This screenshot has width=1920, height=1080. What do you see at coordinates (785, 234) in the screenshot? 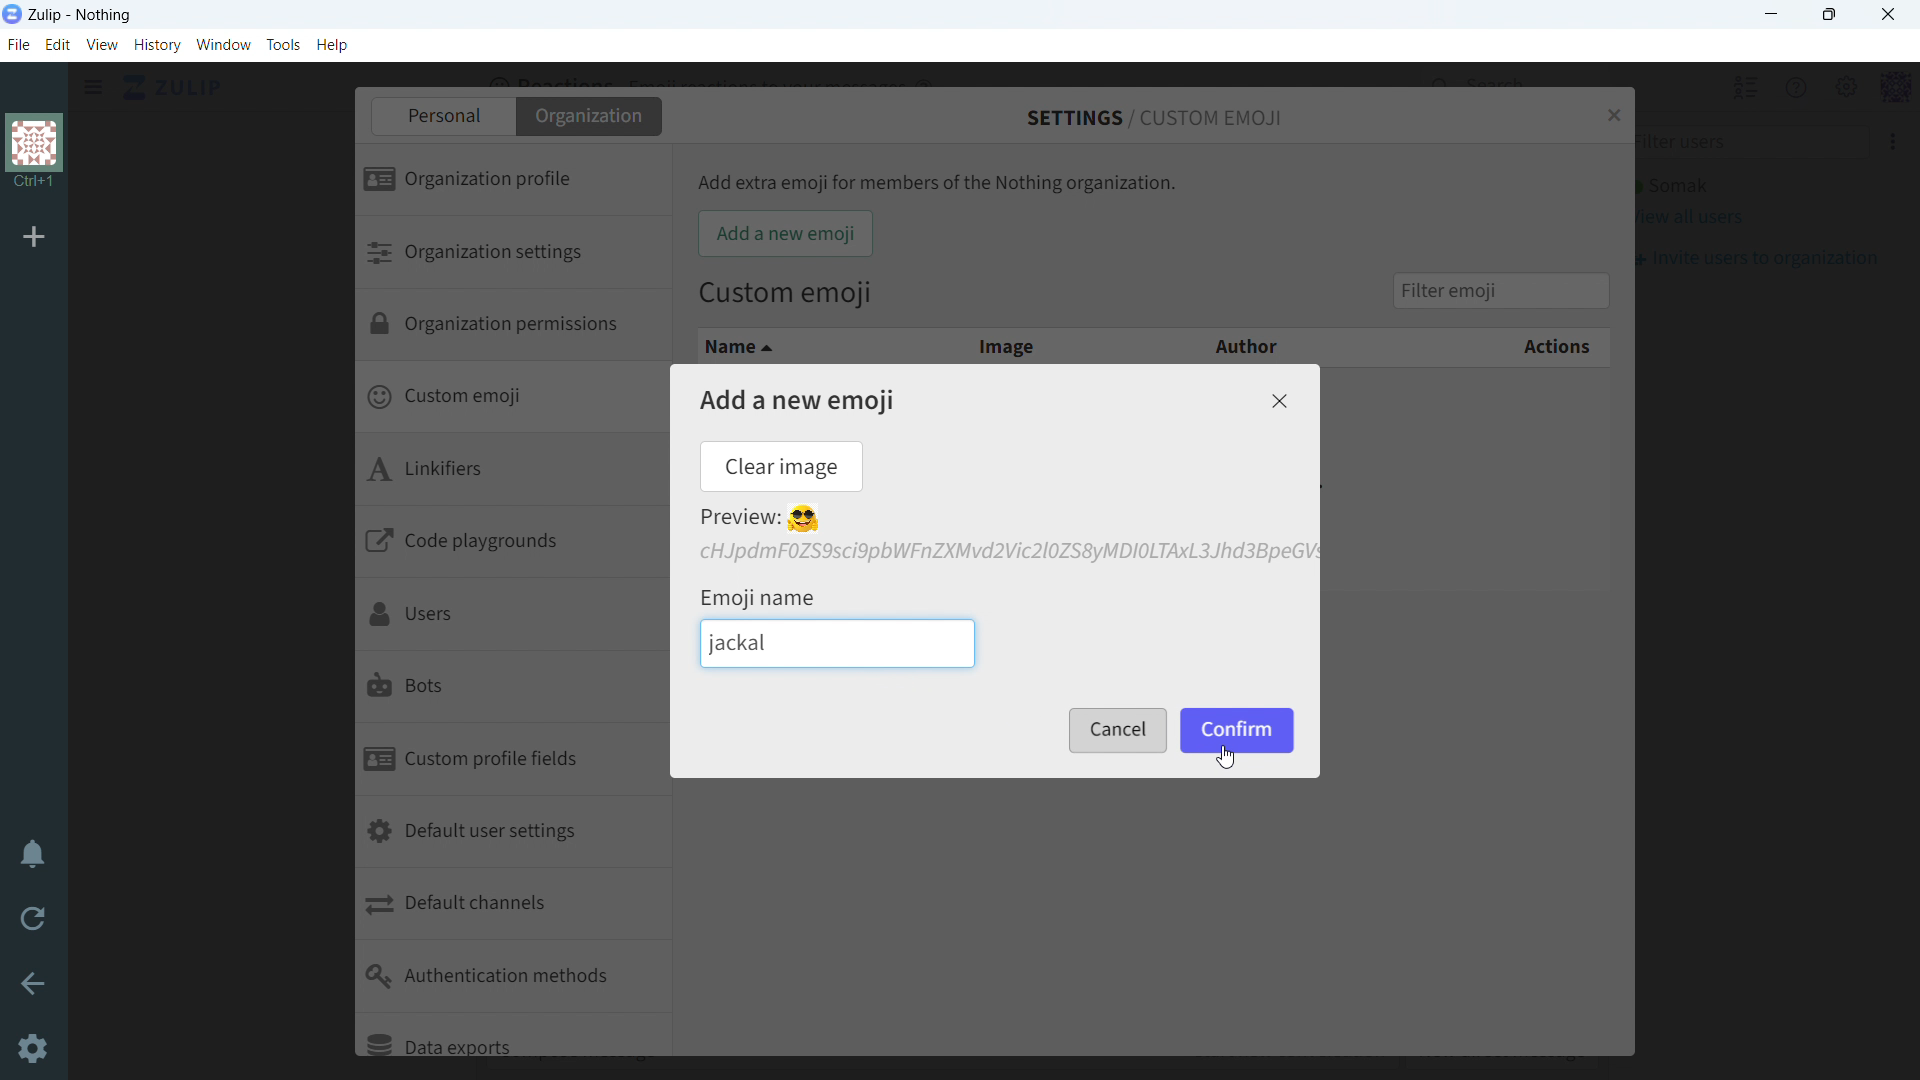
I see `add a new emoji` at bounding box center [785, 234].